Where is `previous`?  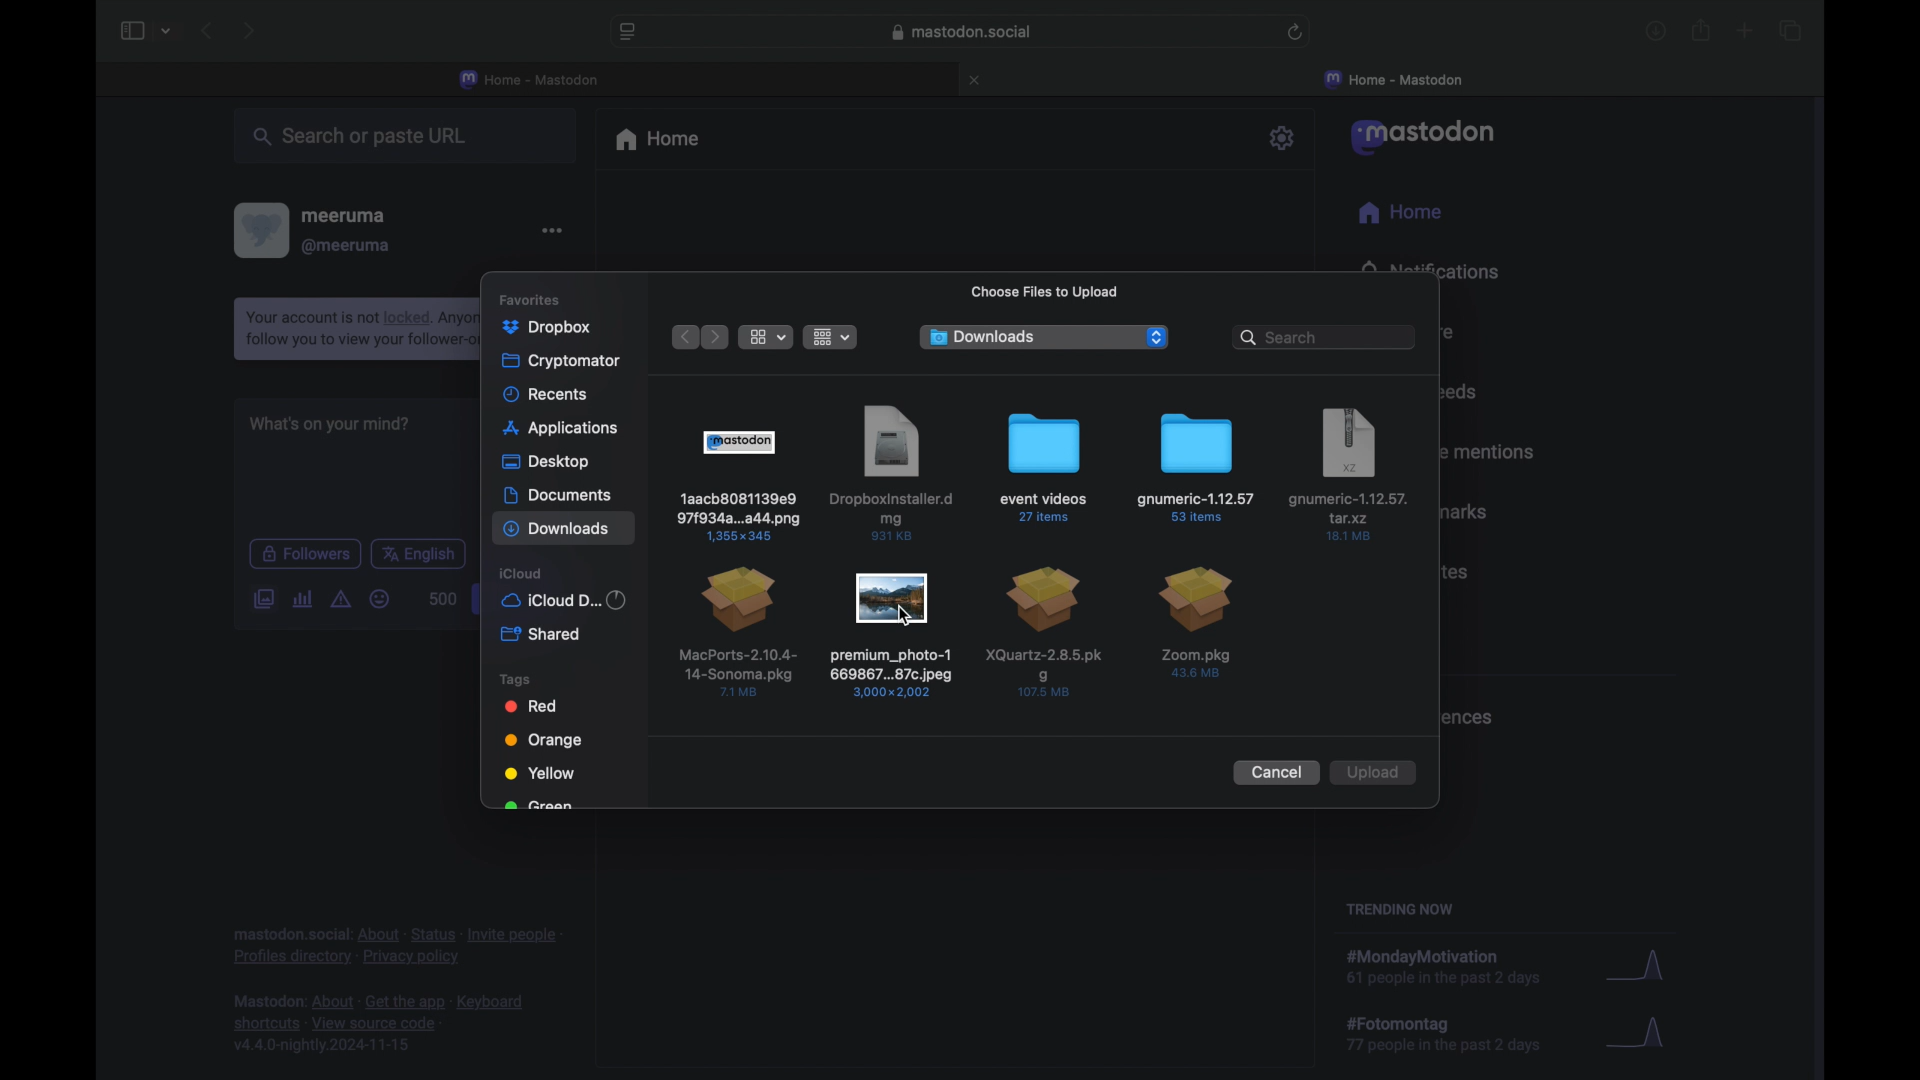
previous is located at coordinates (679, 336).